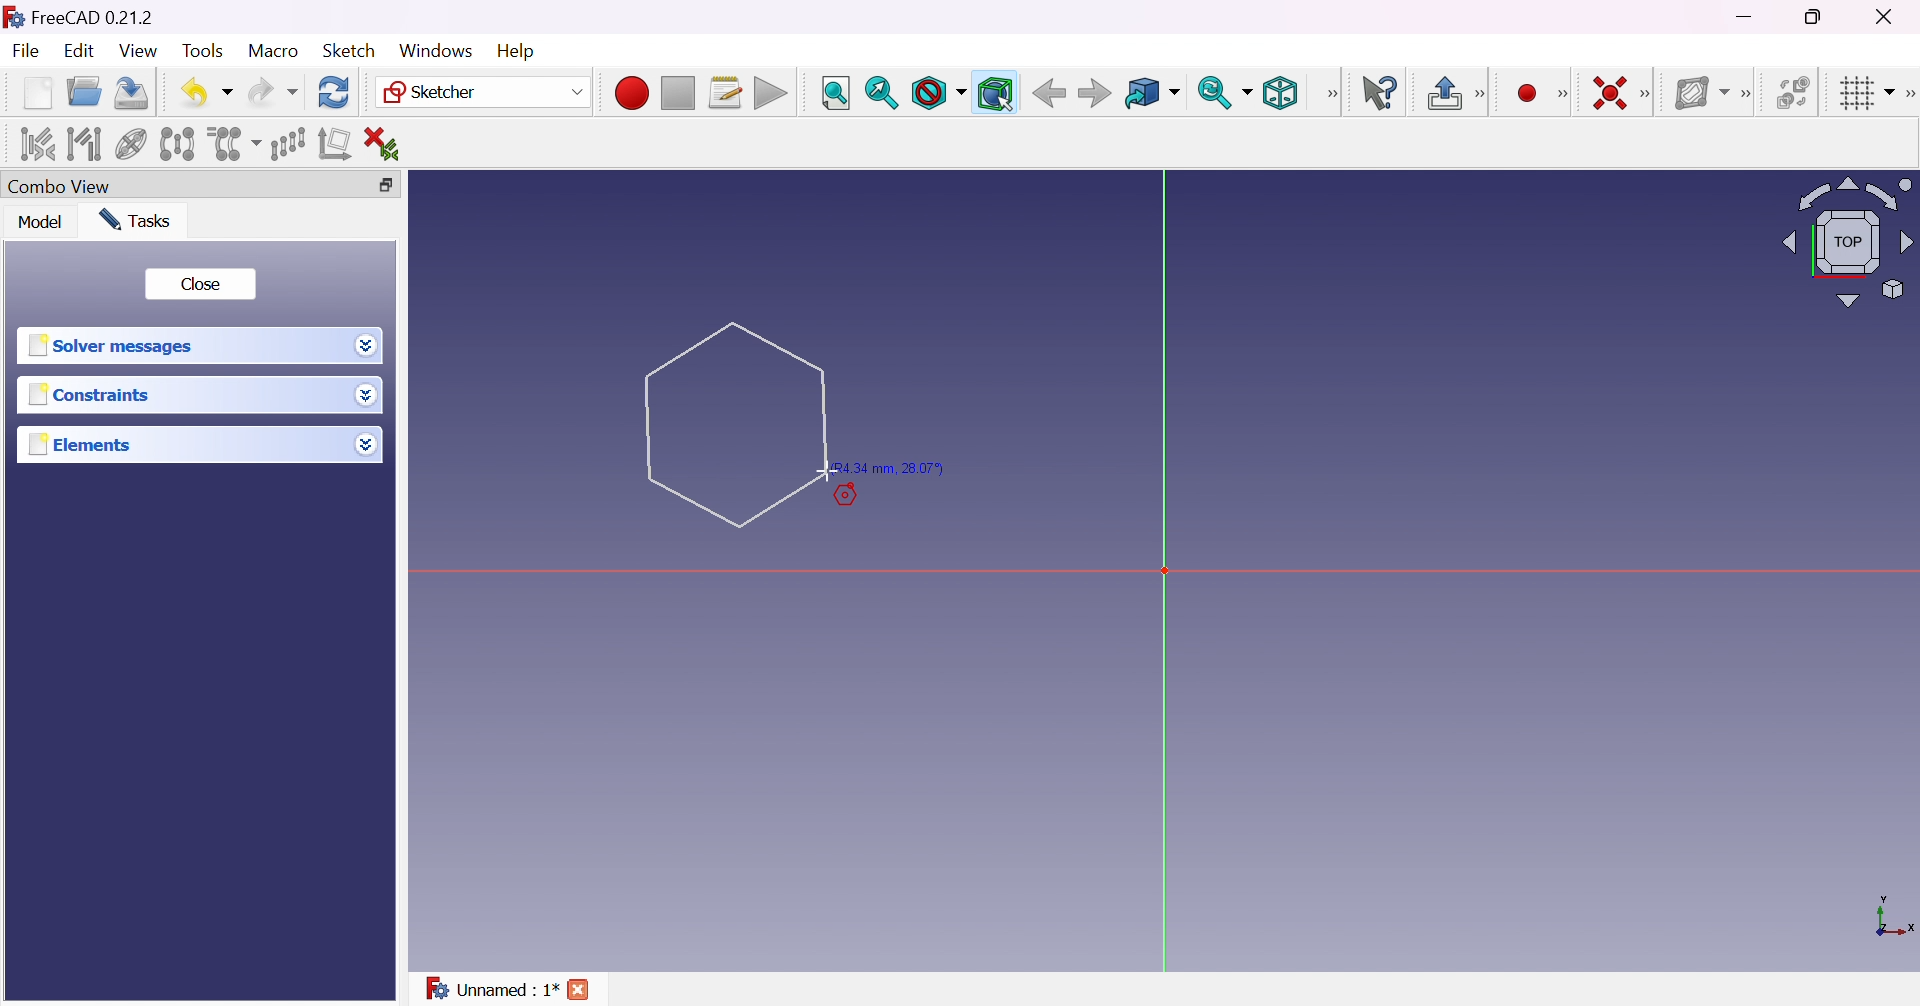  What do you see at coordinates (132, 93) in the screenshot?
I see `Save` at bounding box center [132, 93].